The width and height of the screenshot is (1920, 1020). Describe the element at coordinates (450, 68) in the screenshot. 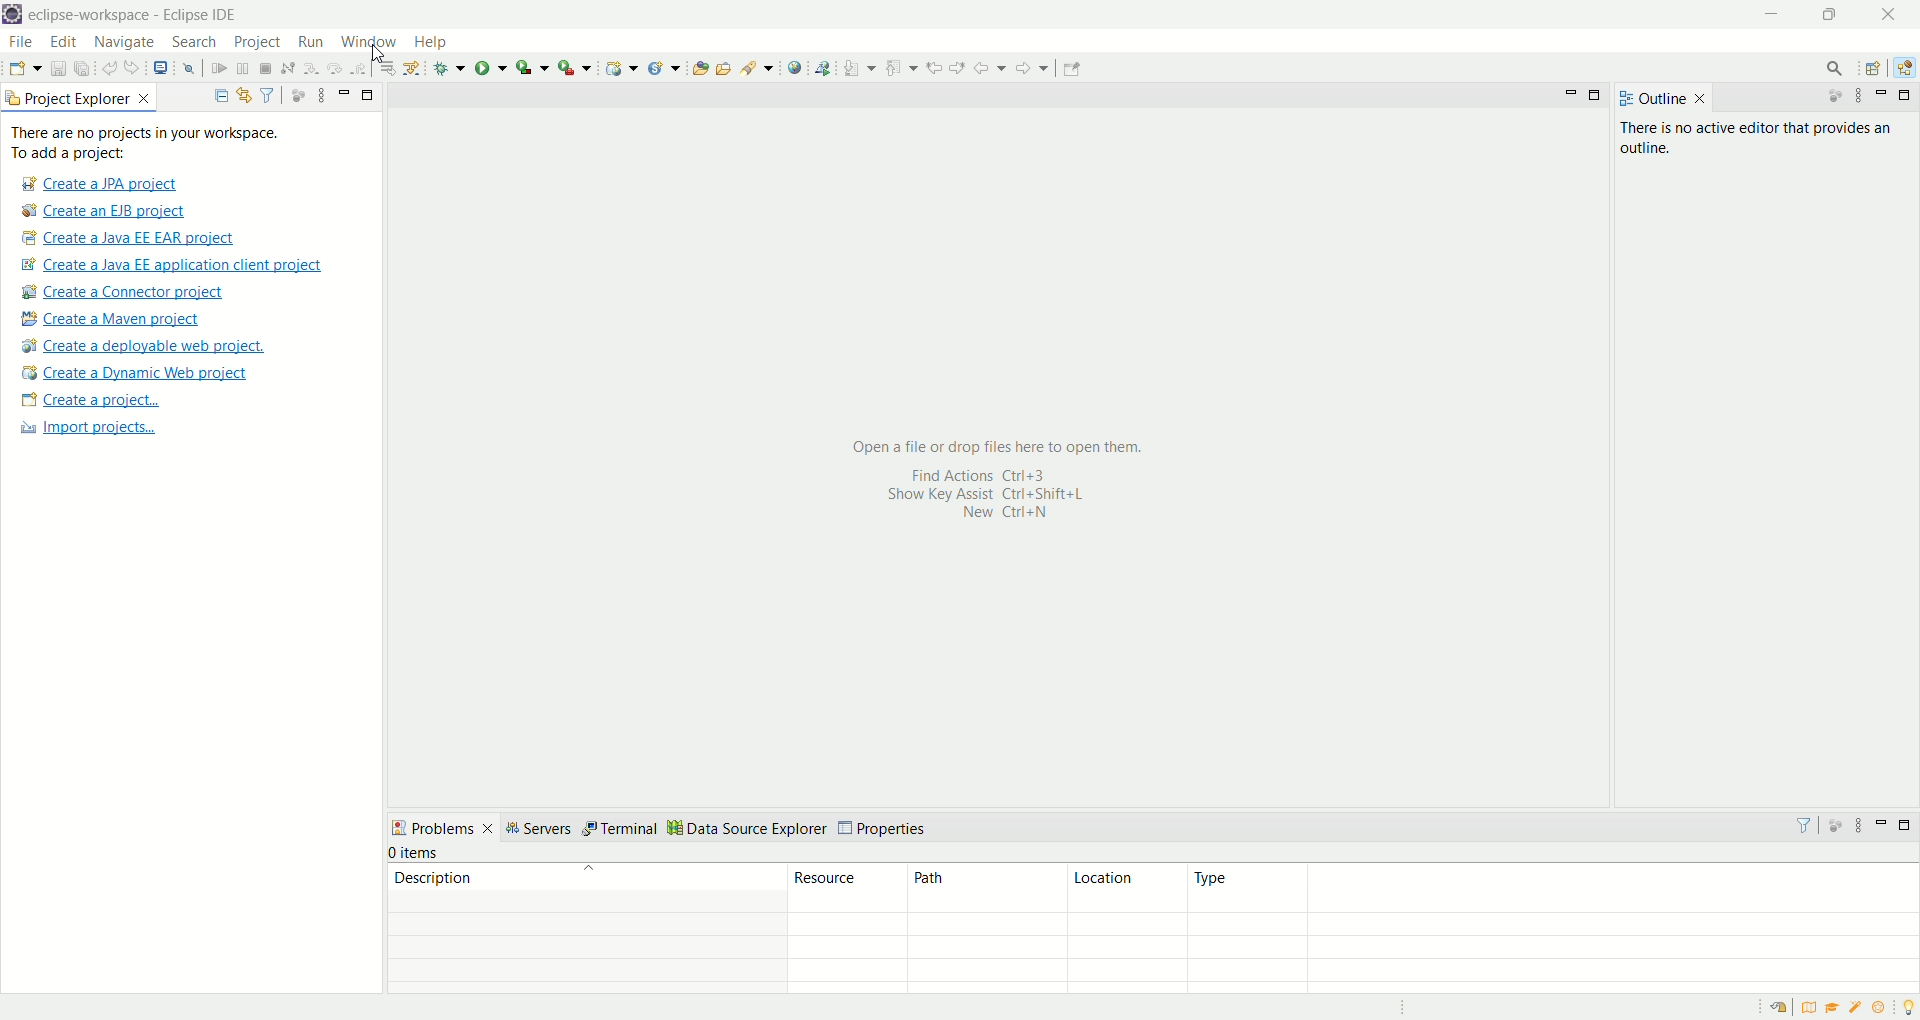

I see `debug` at that location.